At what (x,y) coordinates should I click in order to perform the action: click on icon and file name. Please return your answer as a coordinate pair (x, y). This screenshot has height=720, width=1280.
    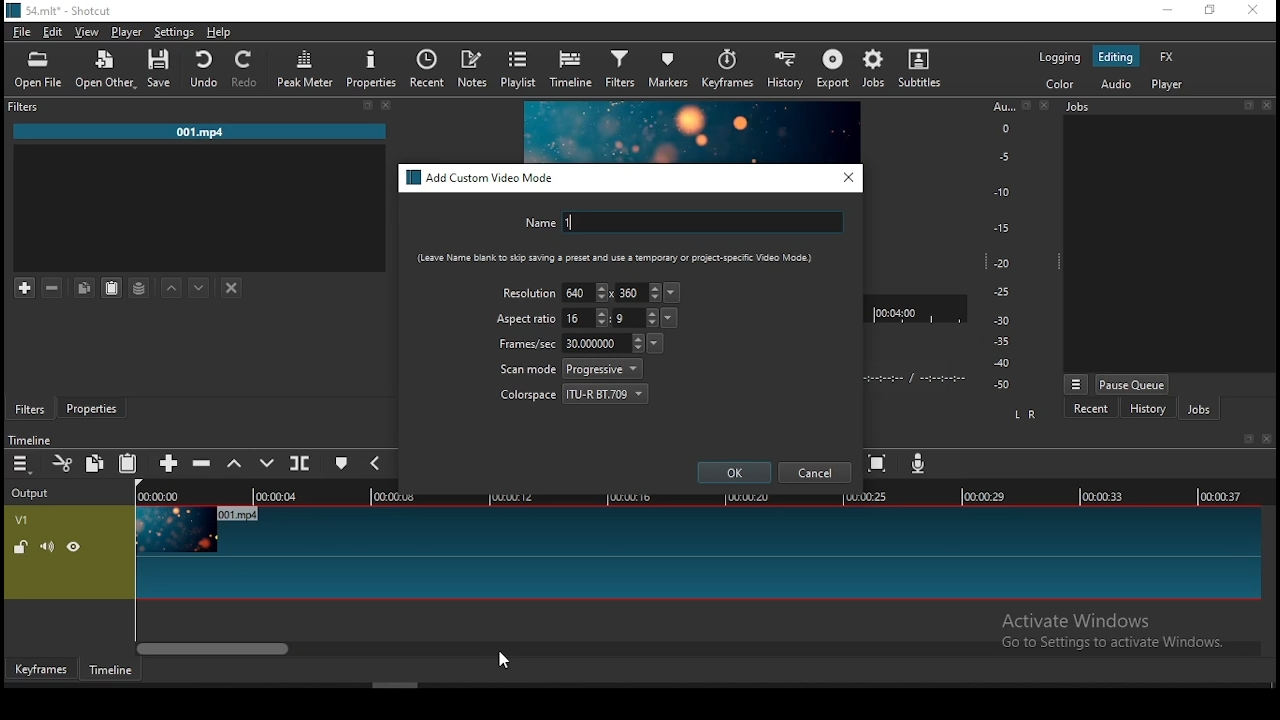
    Looking at the image, I should click on (62, 9).